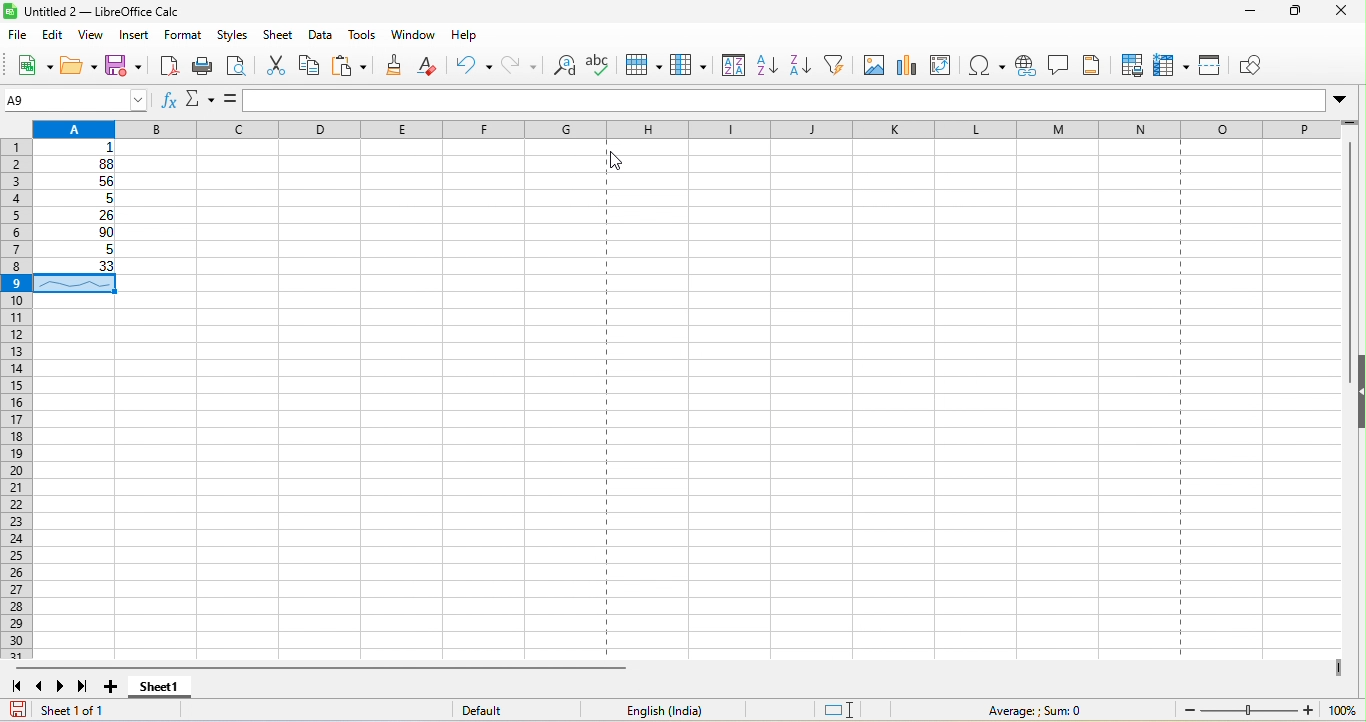 This screenshot has width=1366, height=722. Describe the element at coordinates (610, 158) in the screenshot. I see `cursor` at that location.